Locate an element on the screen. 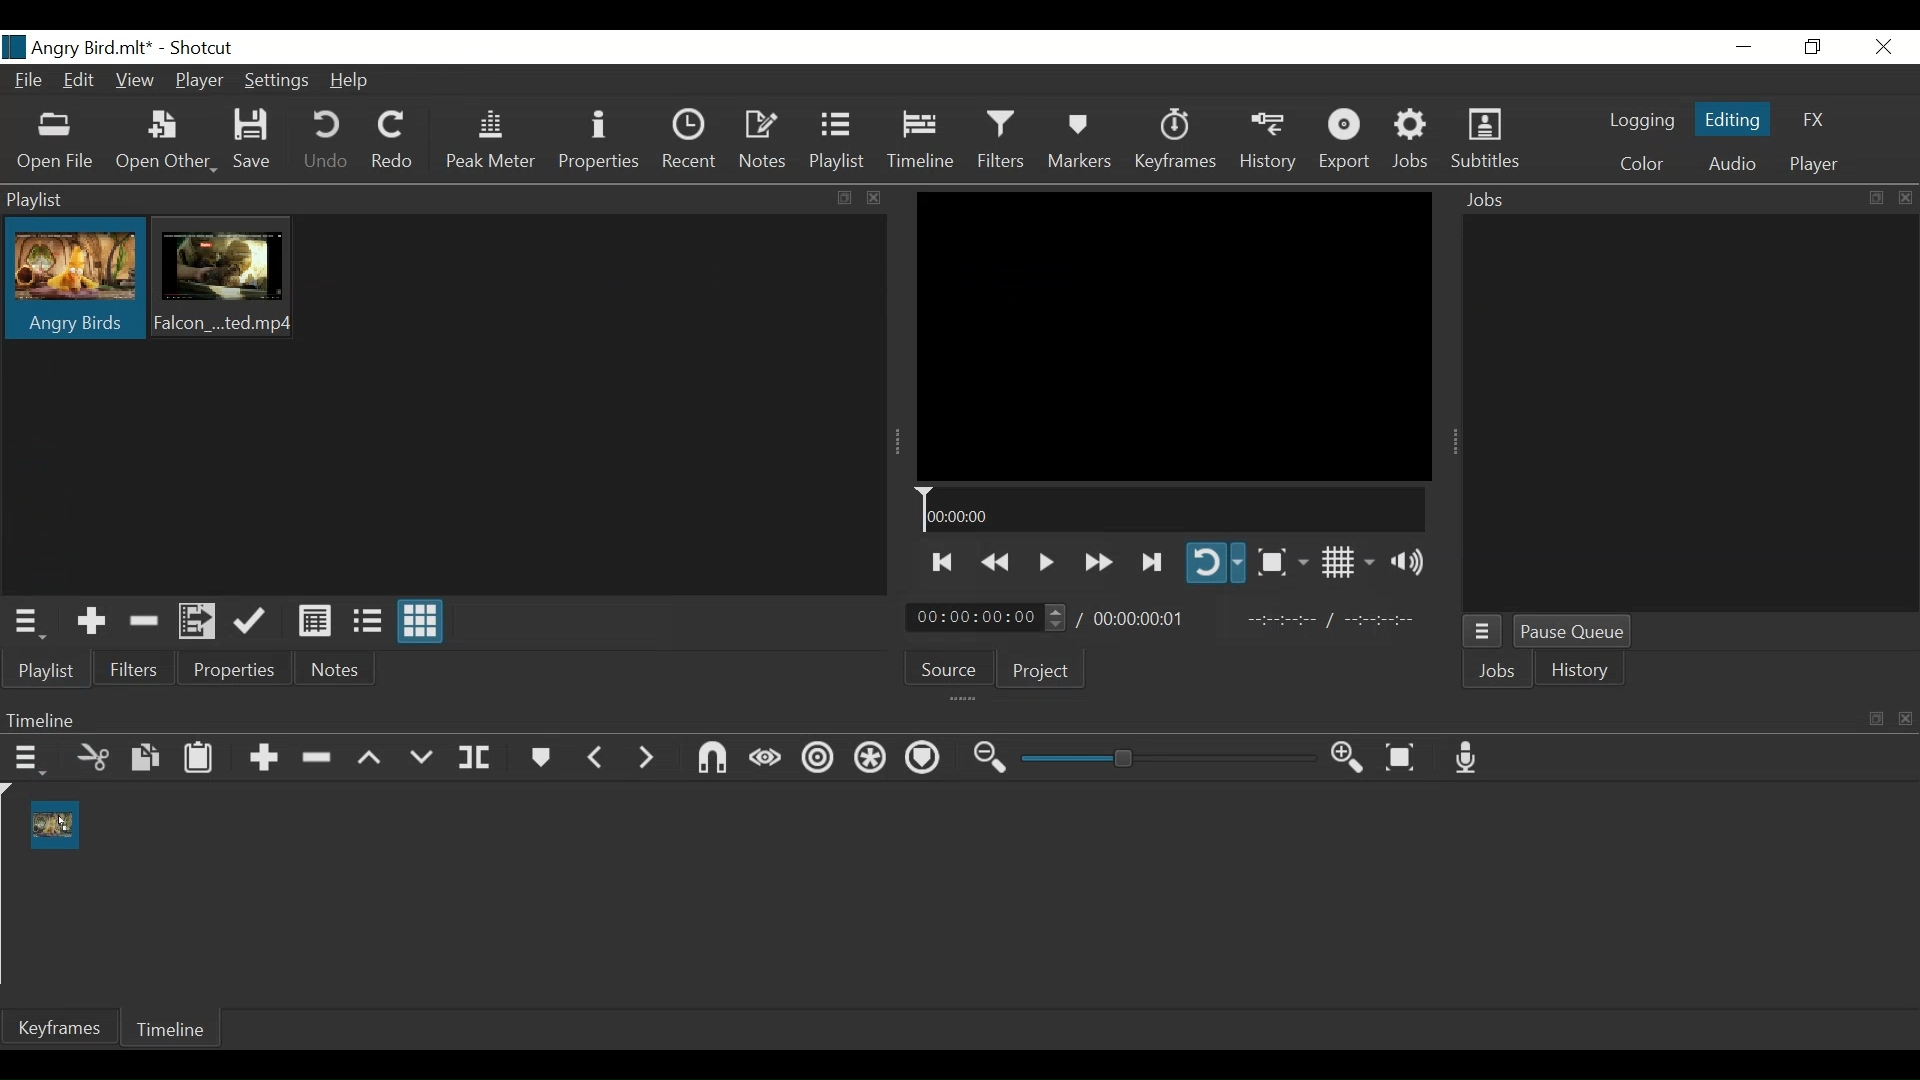 This screenshot has width=1920, height=1080. Add the Source to the playlist is located at coordinates (88, 621).